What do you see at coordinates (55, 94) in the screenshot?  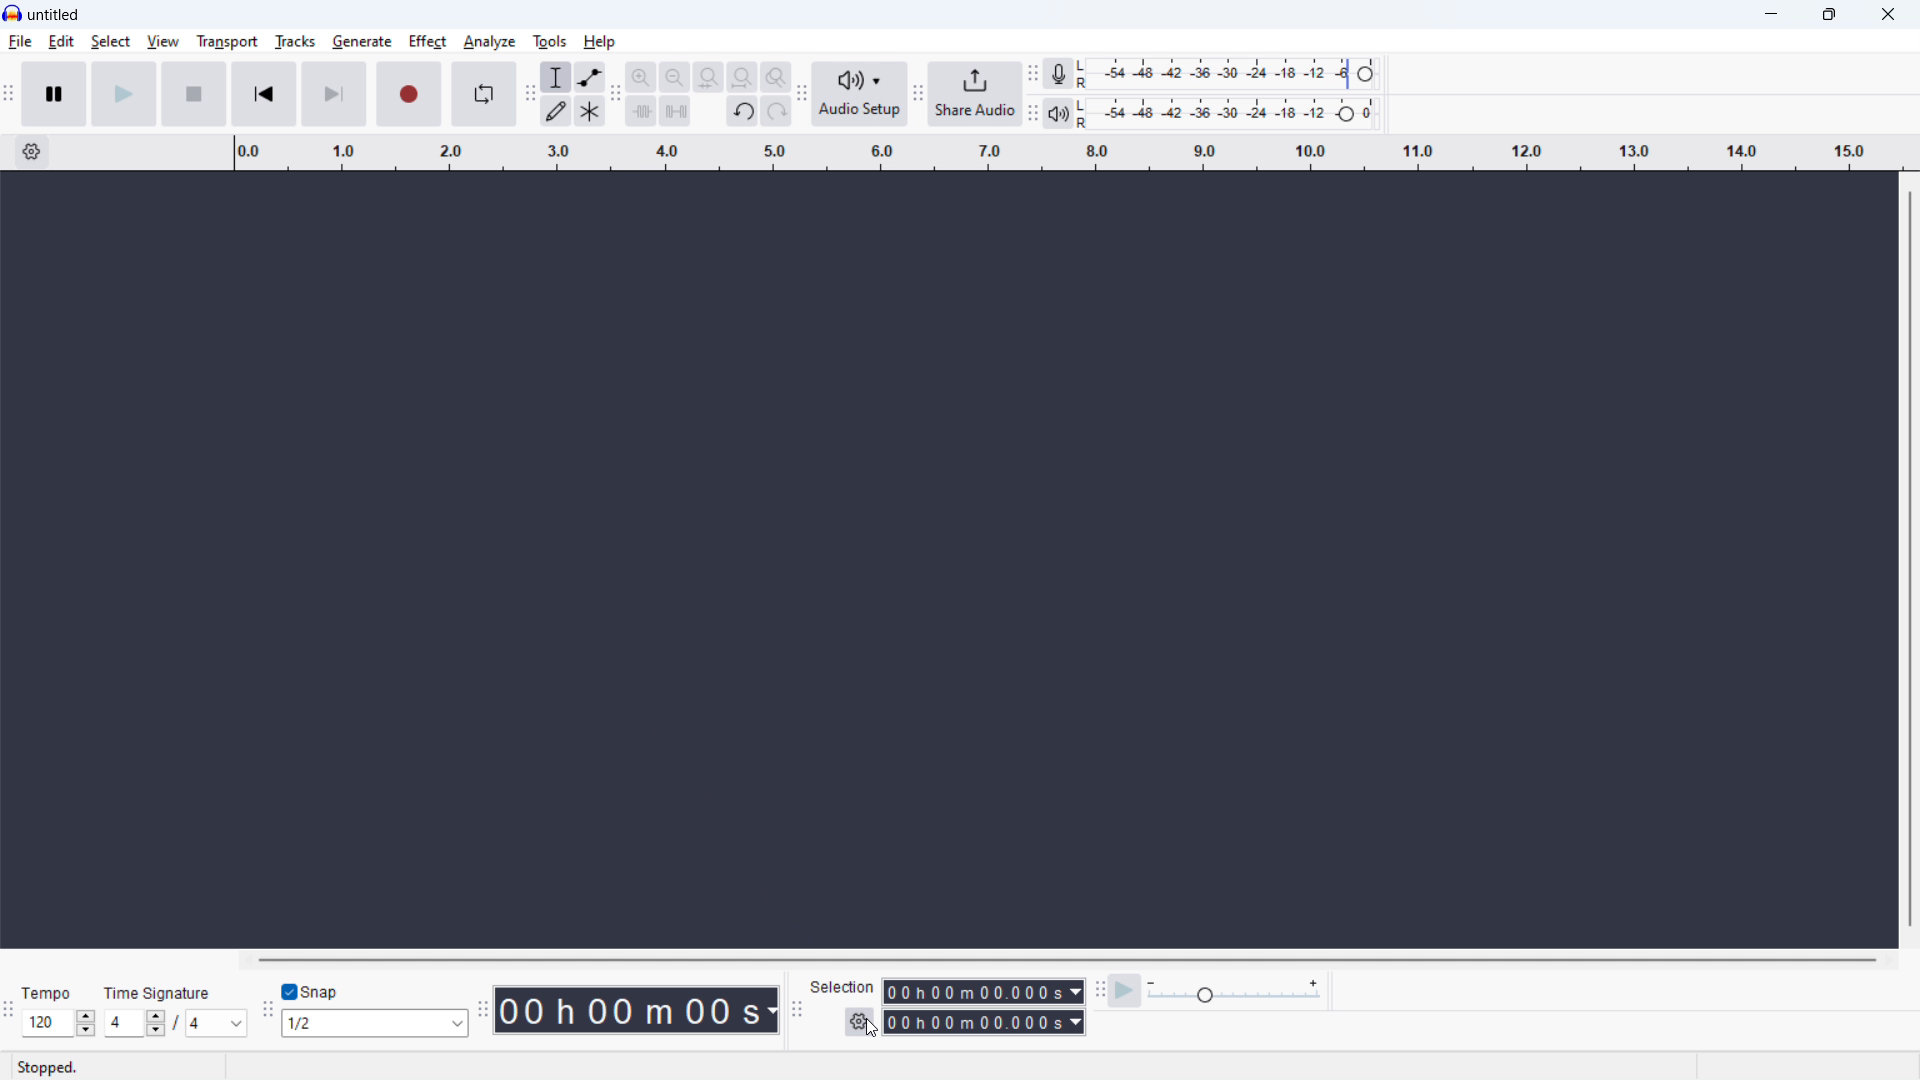 I see `pause` at bounding box center [55, 94].